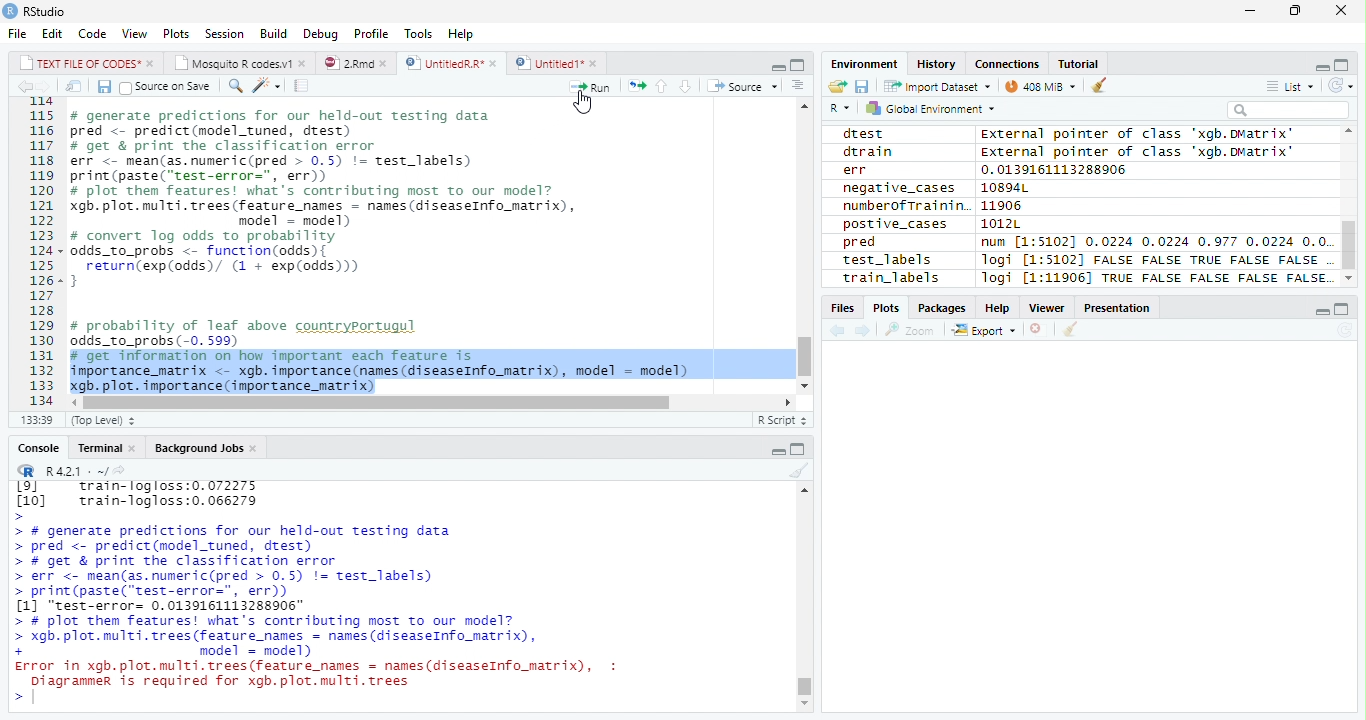  What do you see at coordinates (862, 133) in the screenshot?
I see `dtest` at bounding box center [862, 133].